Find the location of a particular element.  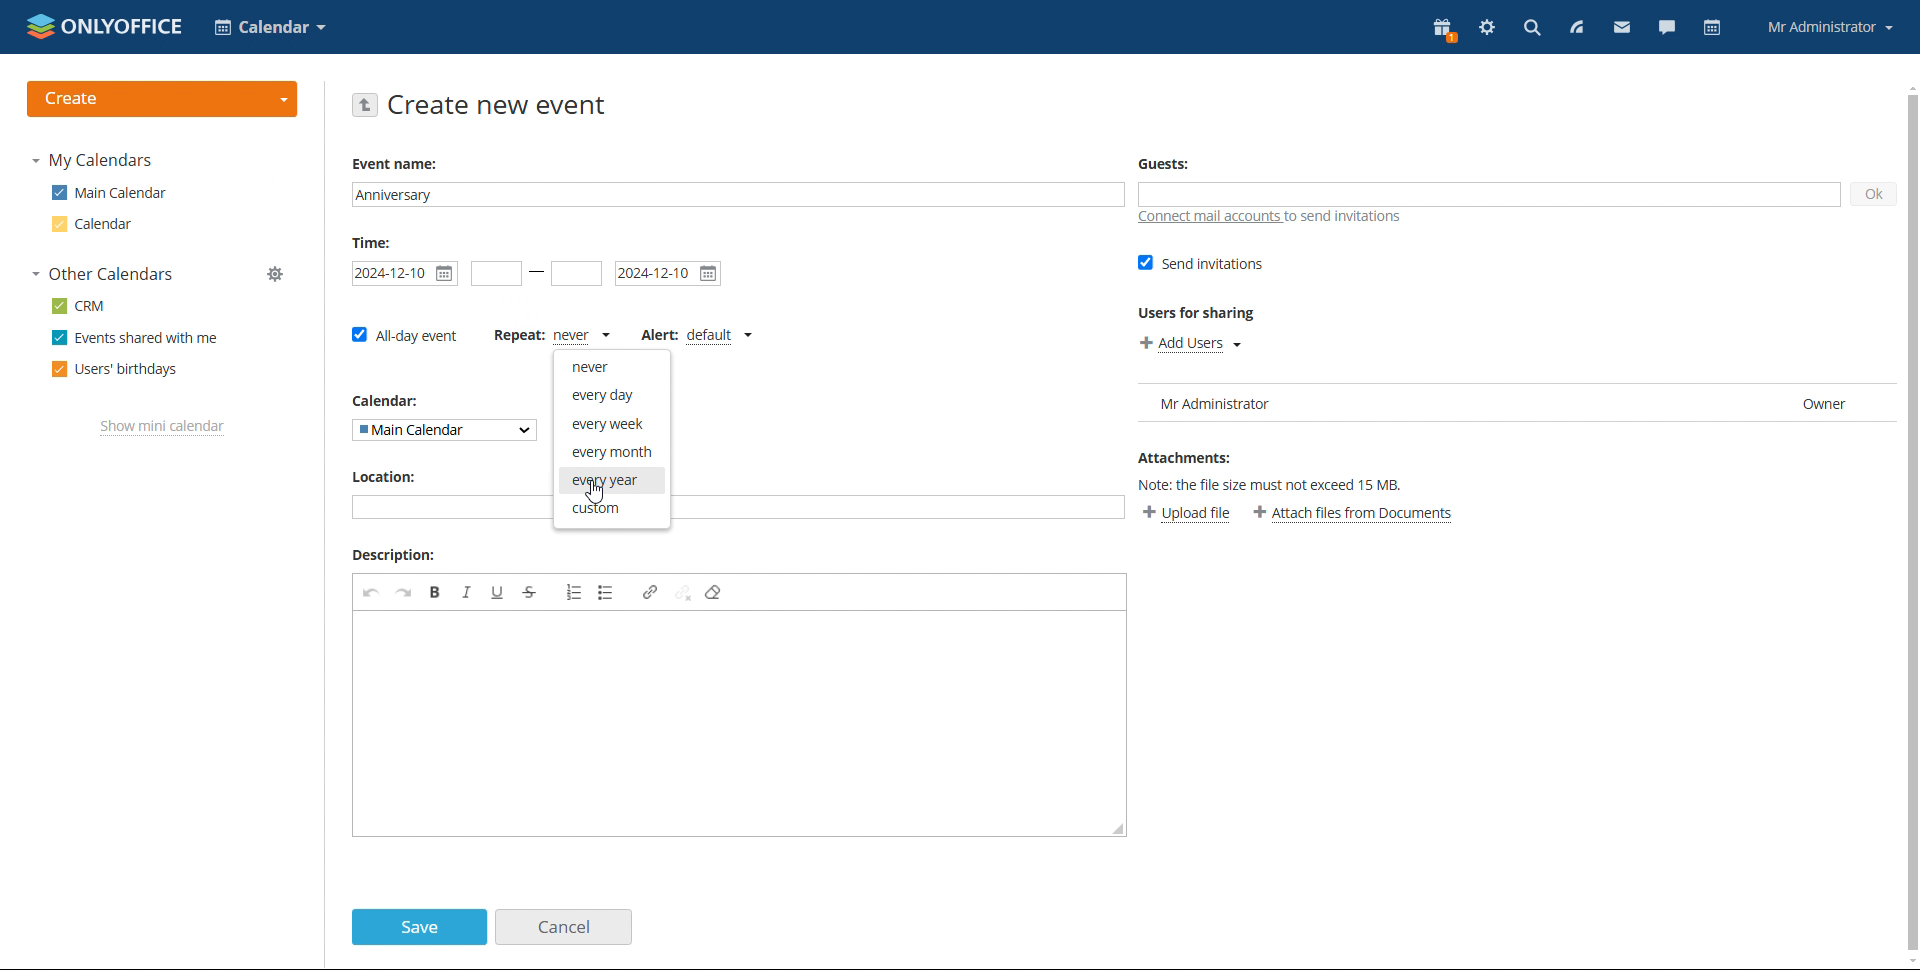

my calendar is located at coordinates (101, 162).